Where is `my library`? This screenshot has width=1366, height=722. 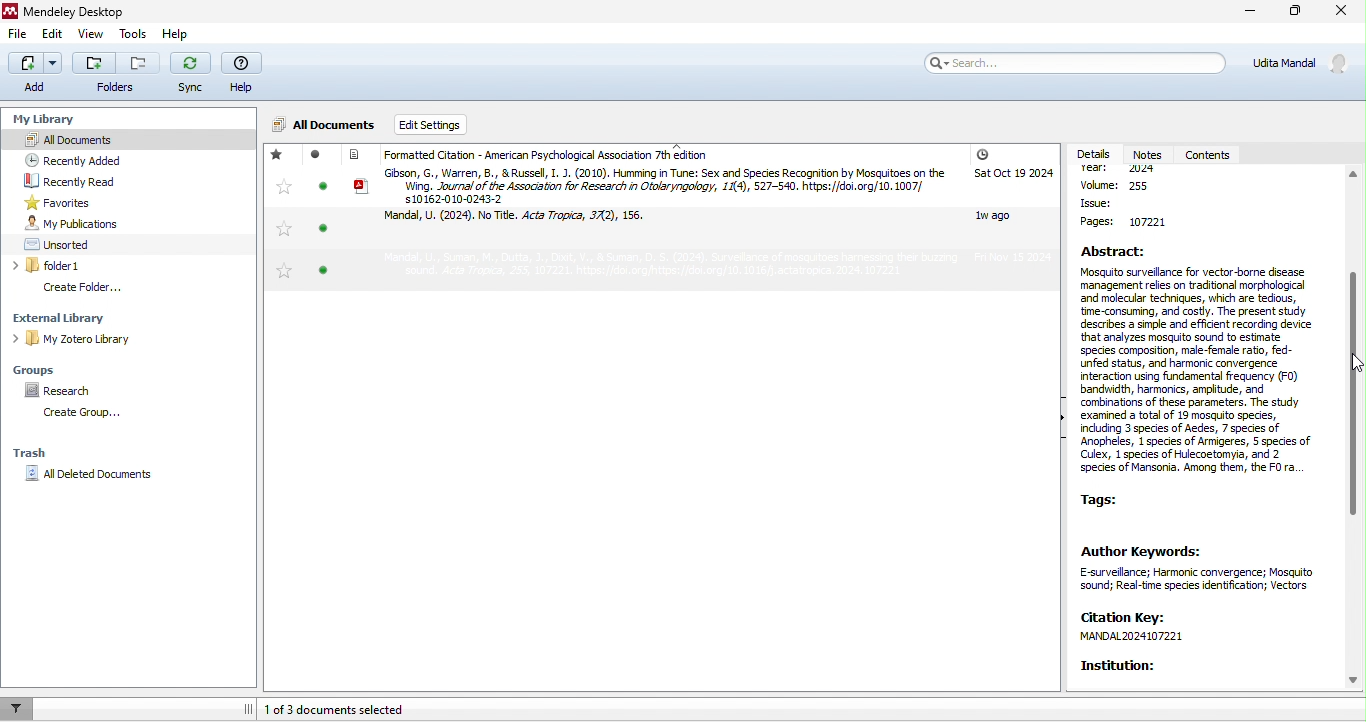 my library is located at coordinates (41, 115).